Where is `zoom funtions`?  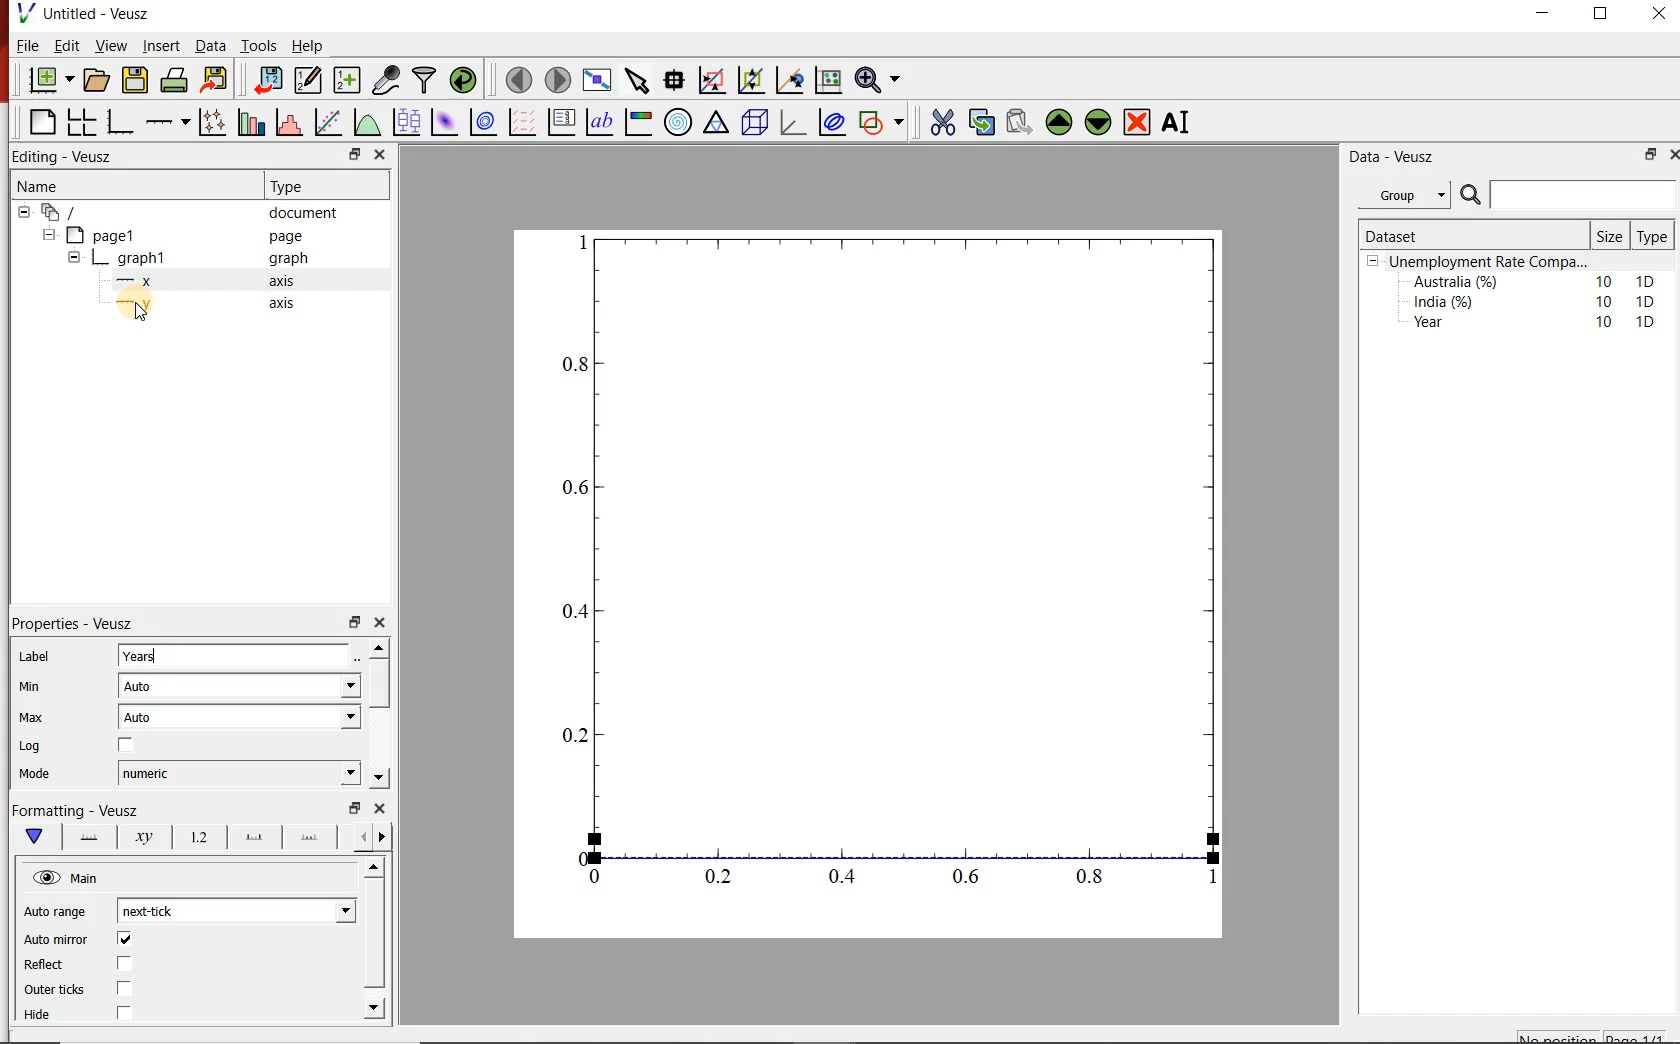 zoom funtions is located at coordinates (881, 78).